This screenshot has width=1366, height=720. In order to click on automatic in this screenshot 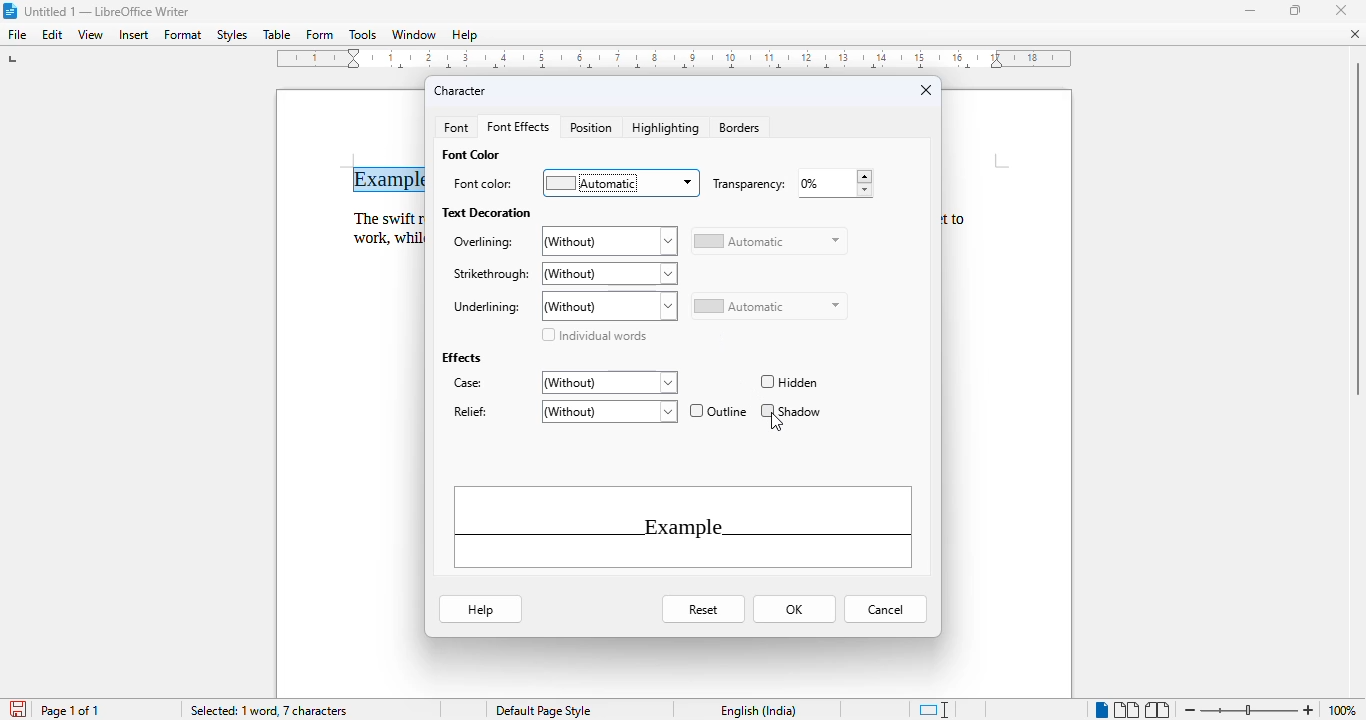, I will do `click(768, 307)`.